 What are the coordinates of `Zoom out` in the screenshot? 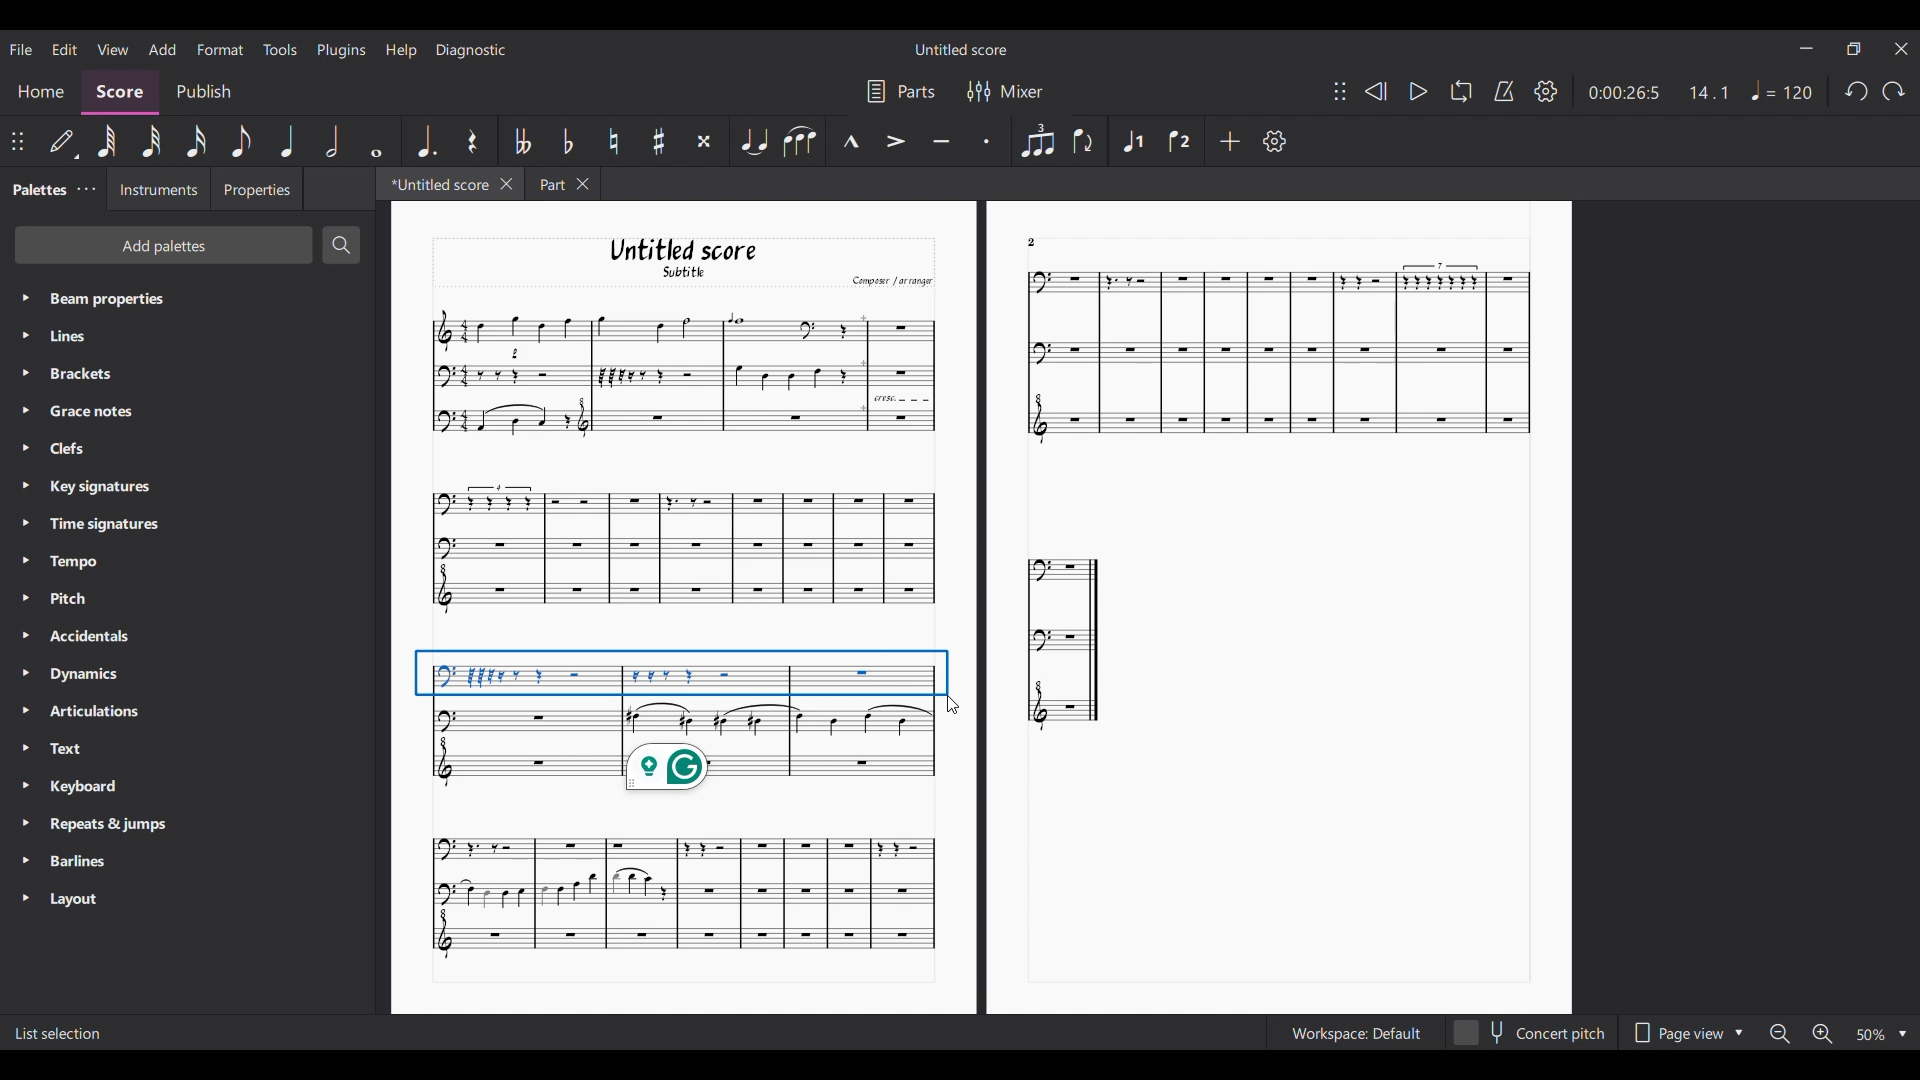 It's located at (1777, 1033).